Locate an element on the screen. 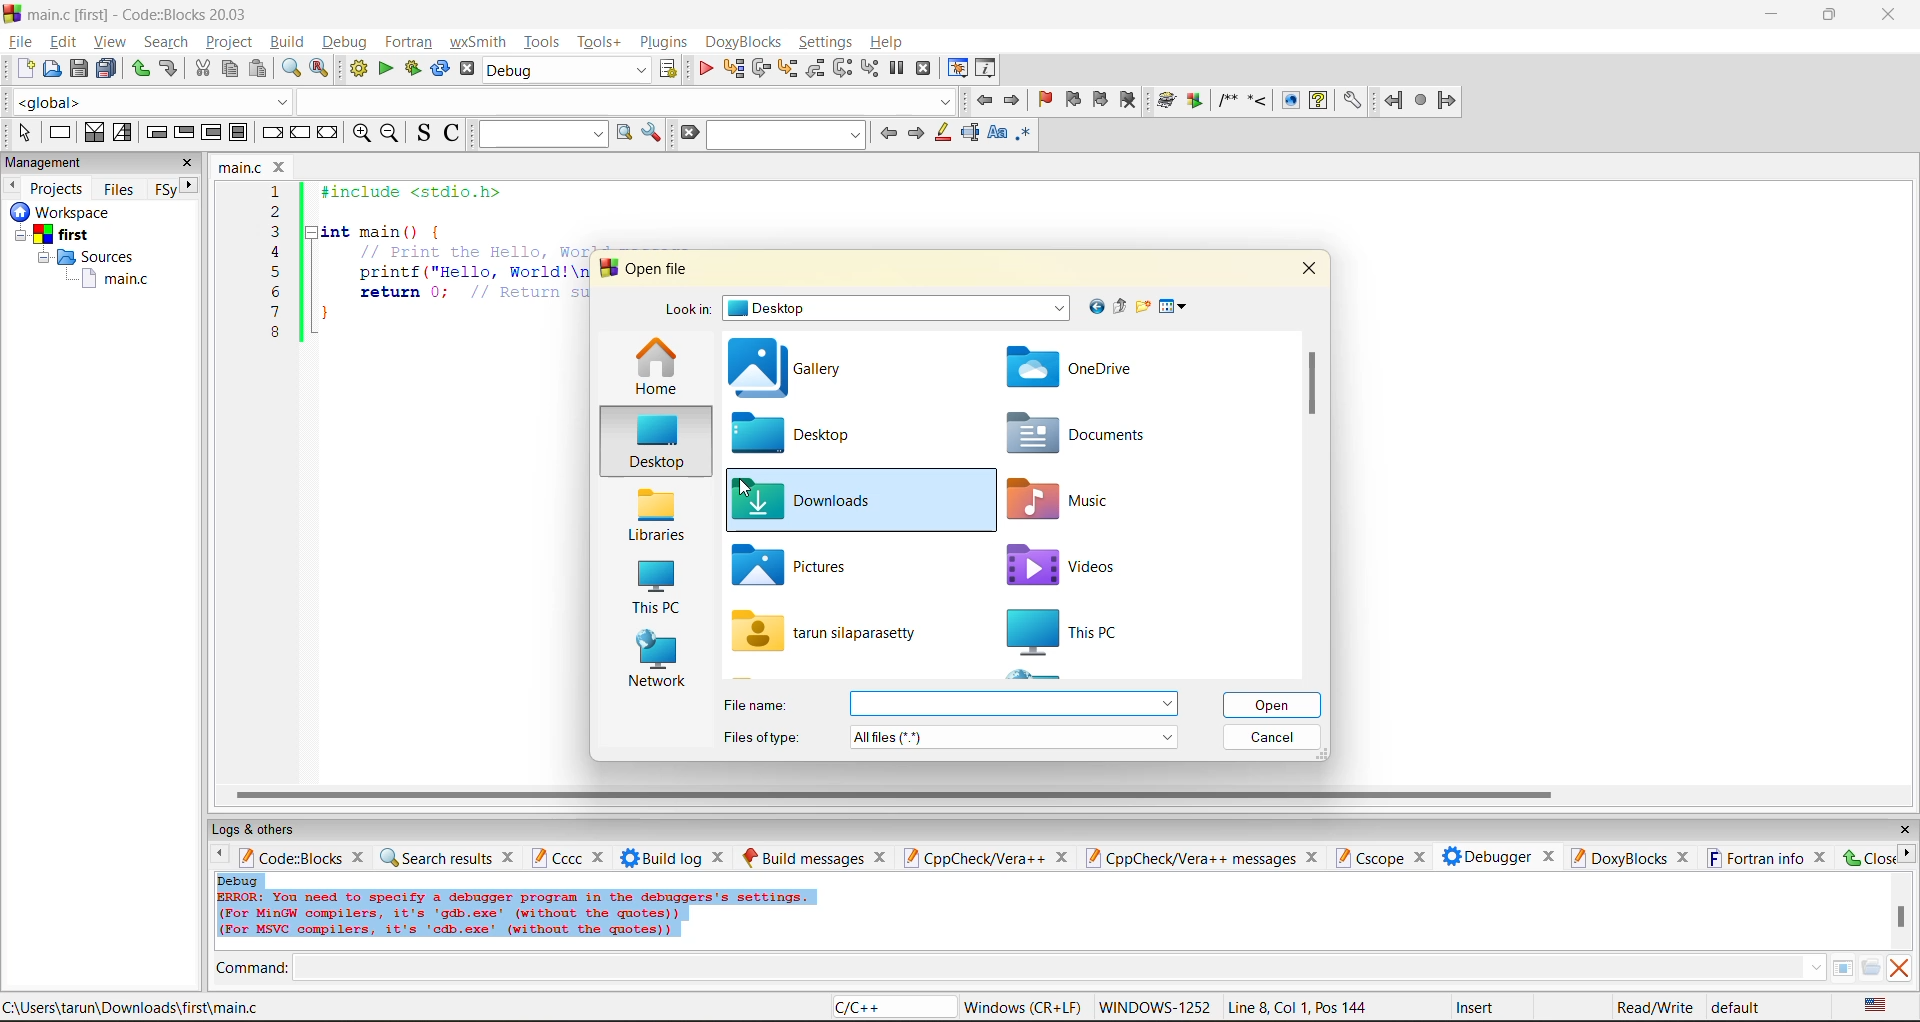 The width and height of the screenshot is (1920, 1022). file name is located at coordinates (760, 705).